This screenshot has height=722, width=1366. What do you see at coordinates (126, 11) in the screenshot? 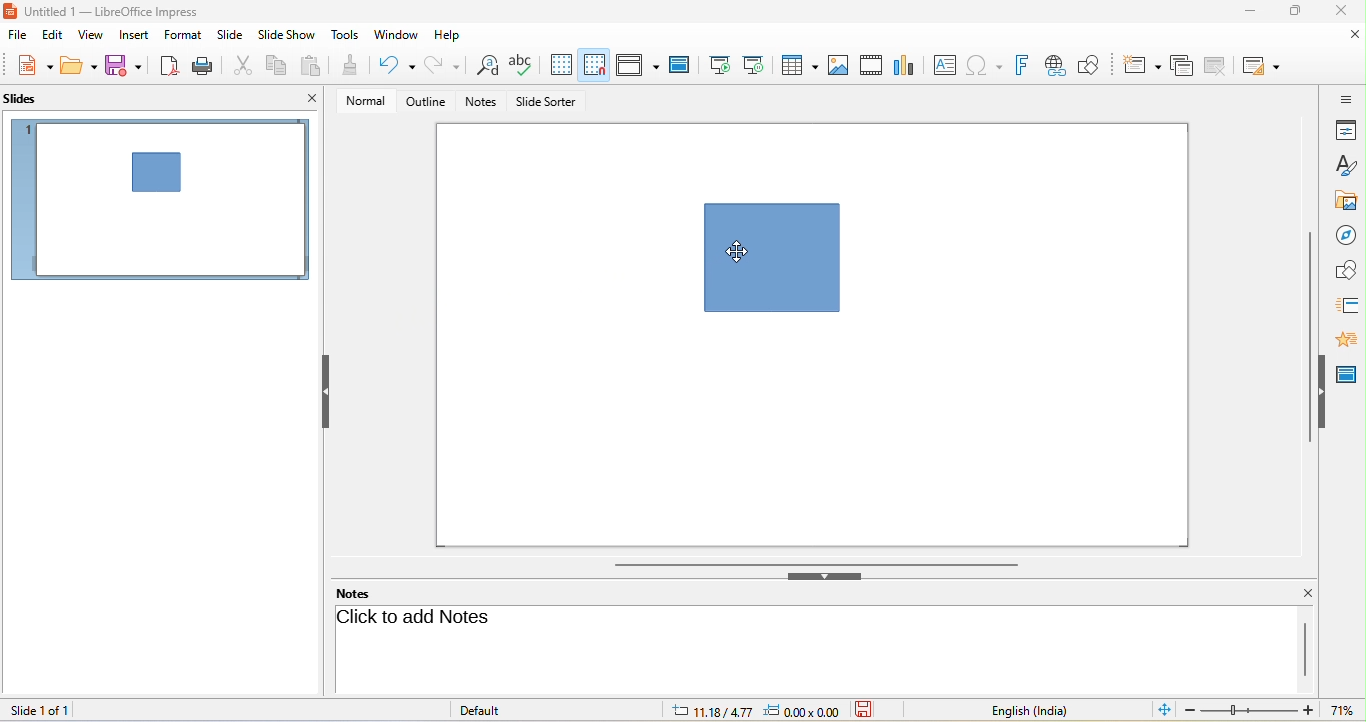
I see `Untitled 1 — LibreOffice Impress` at bounding box center [126, 11].